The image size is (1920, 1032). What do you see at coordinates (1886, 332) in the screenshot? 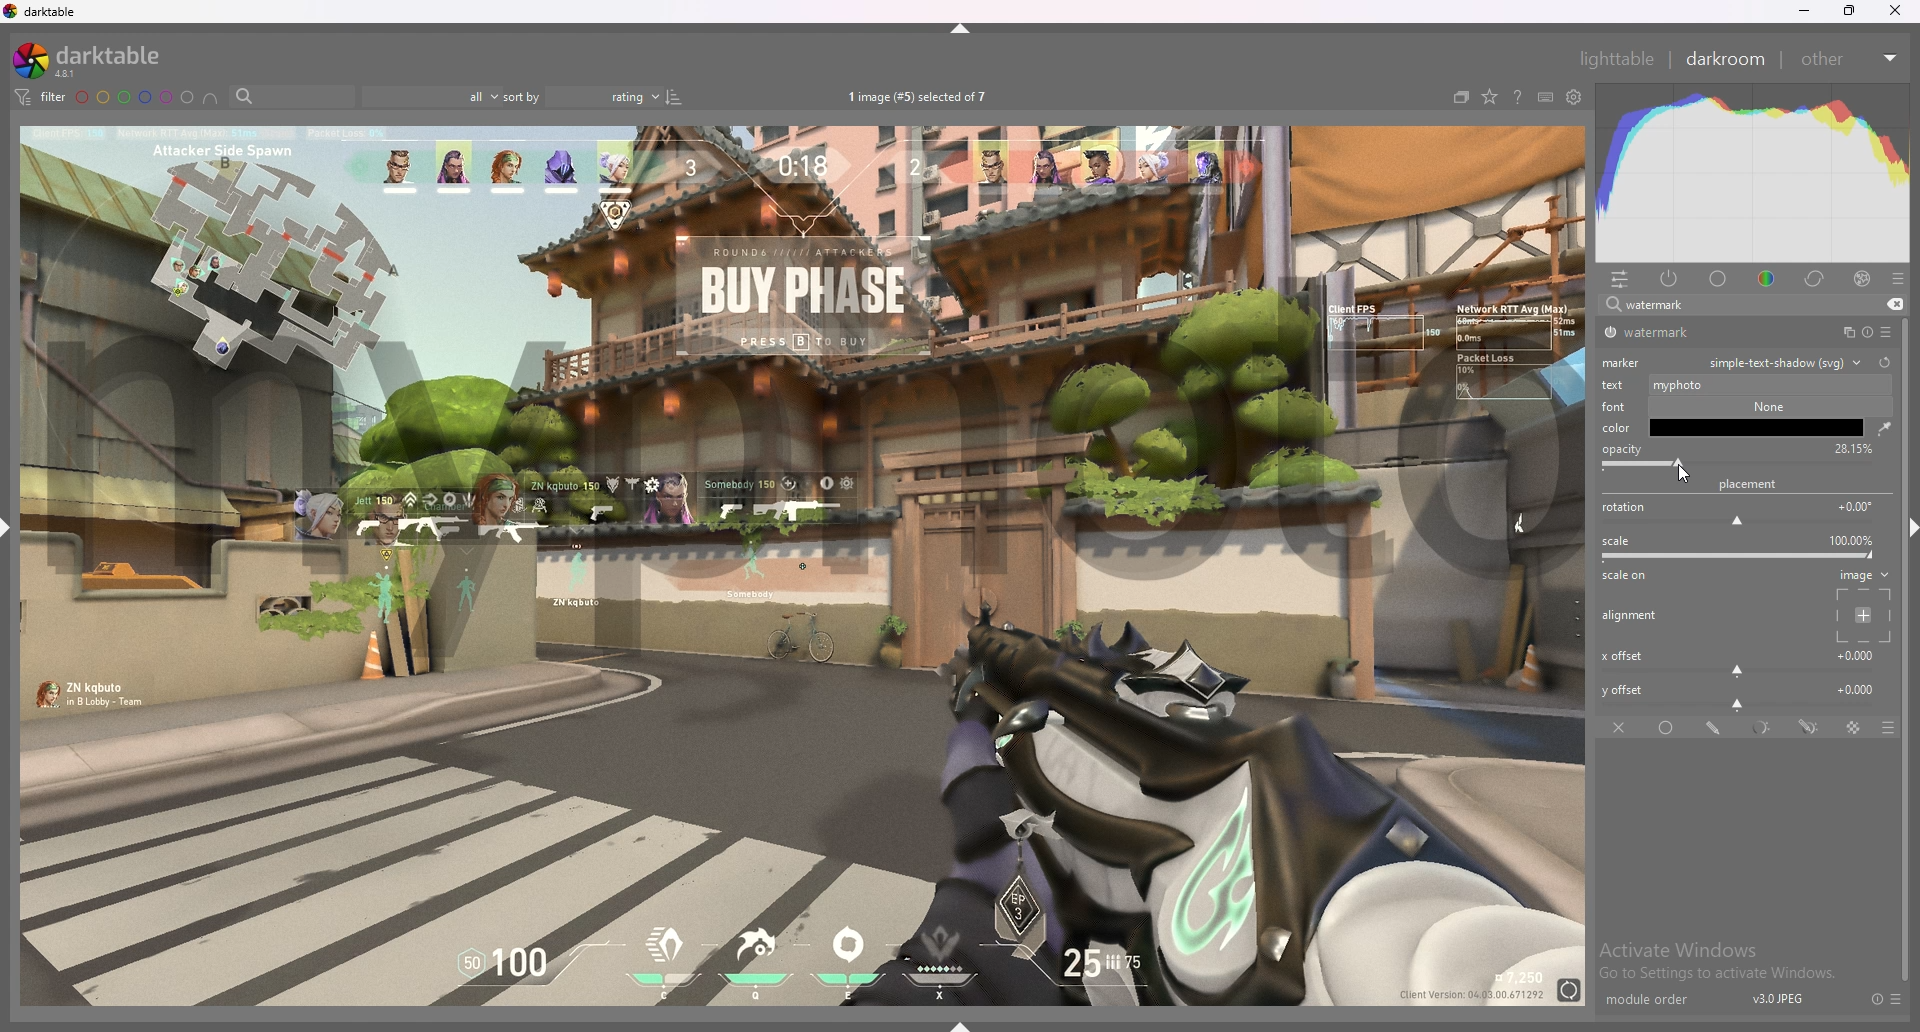
I see `presets` at bounding box center [1886, 332].